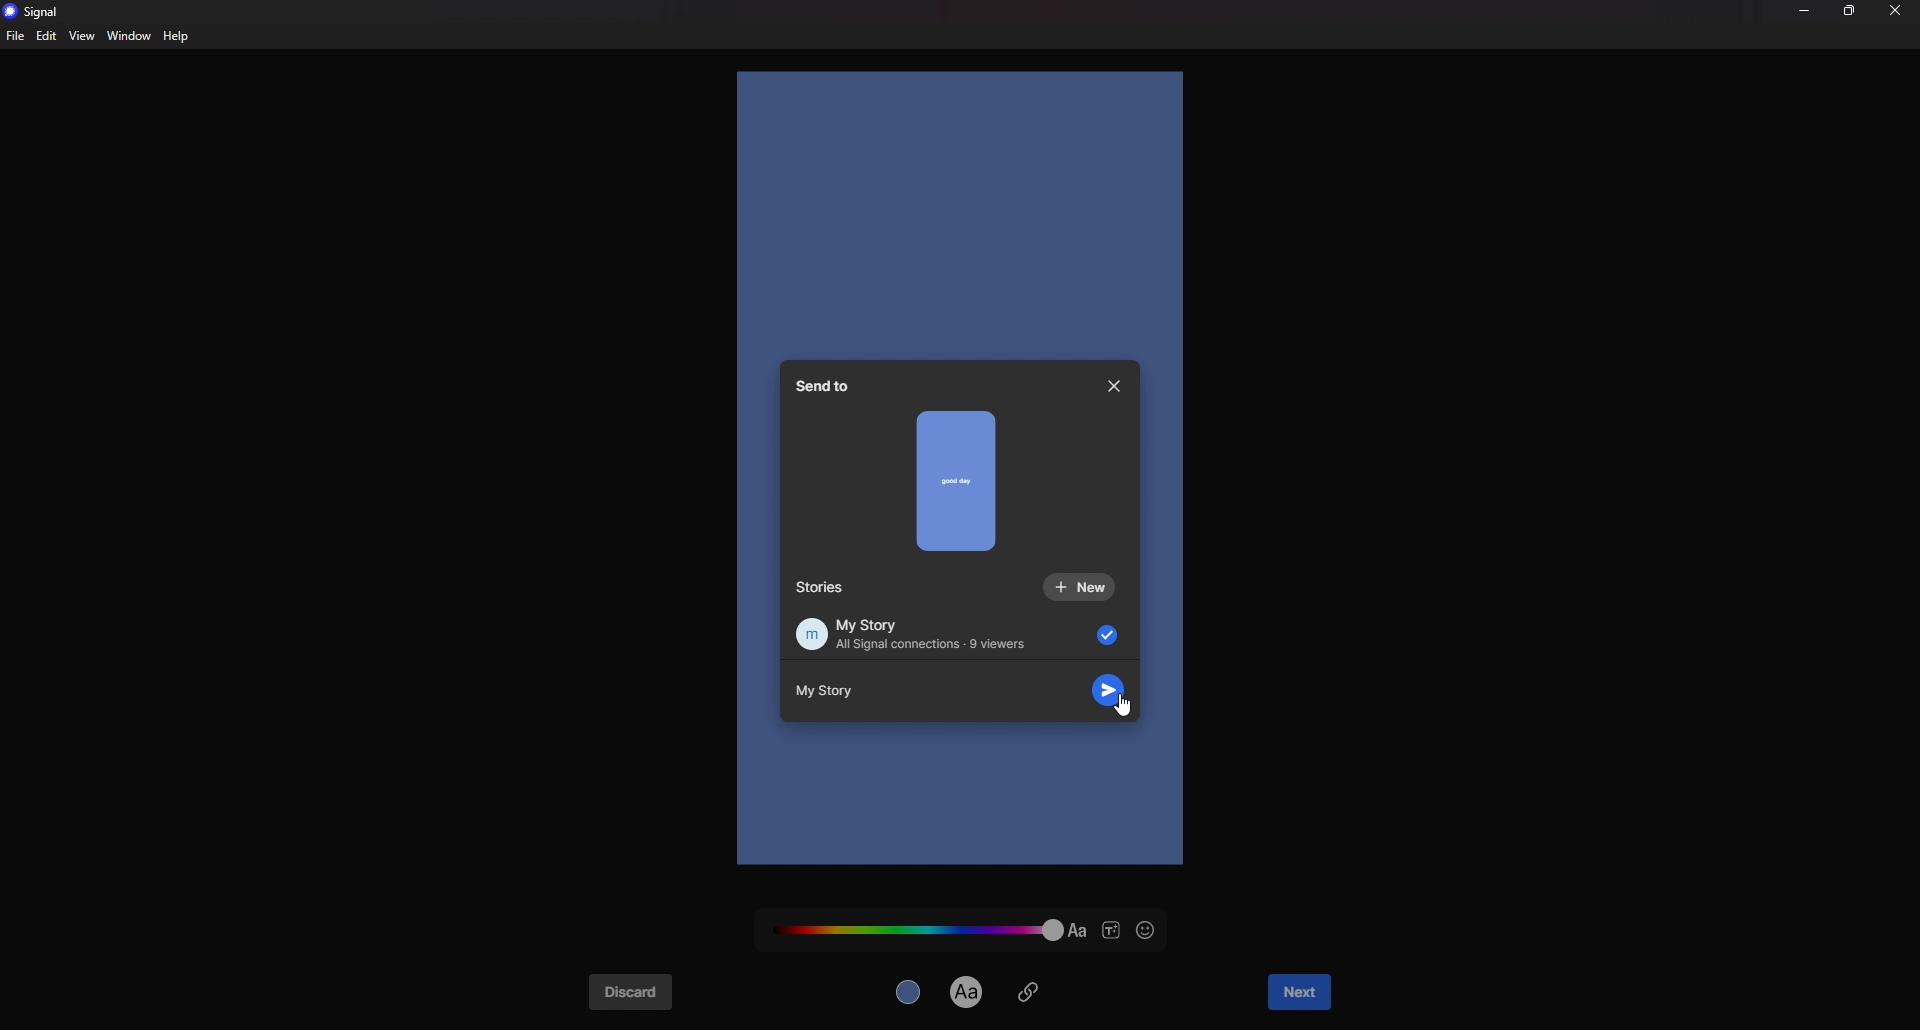 Image resolution: width=1920 pixels, height=1030 pixels. What do you see at coordinates (128, 37) in the screenshot?
I see `window` at bounding box center [128, 37].